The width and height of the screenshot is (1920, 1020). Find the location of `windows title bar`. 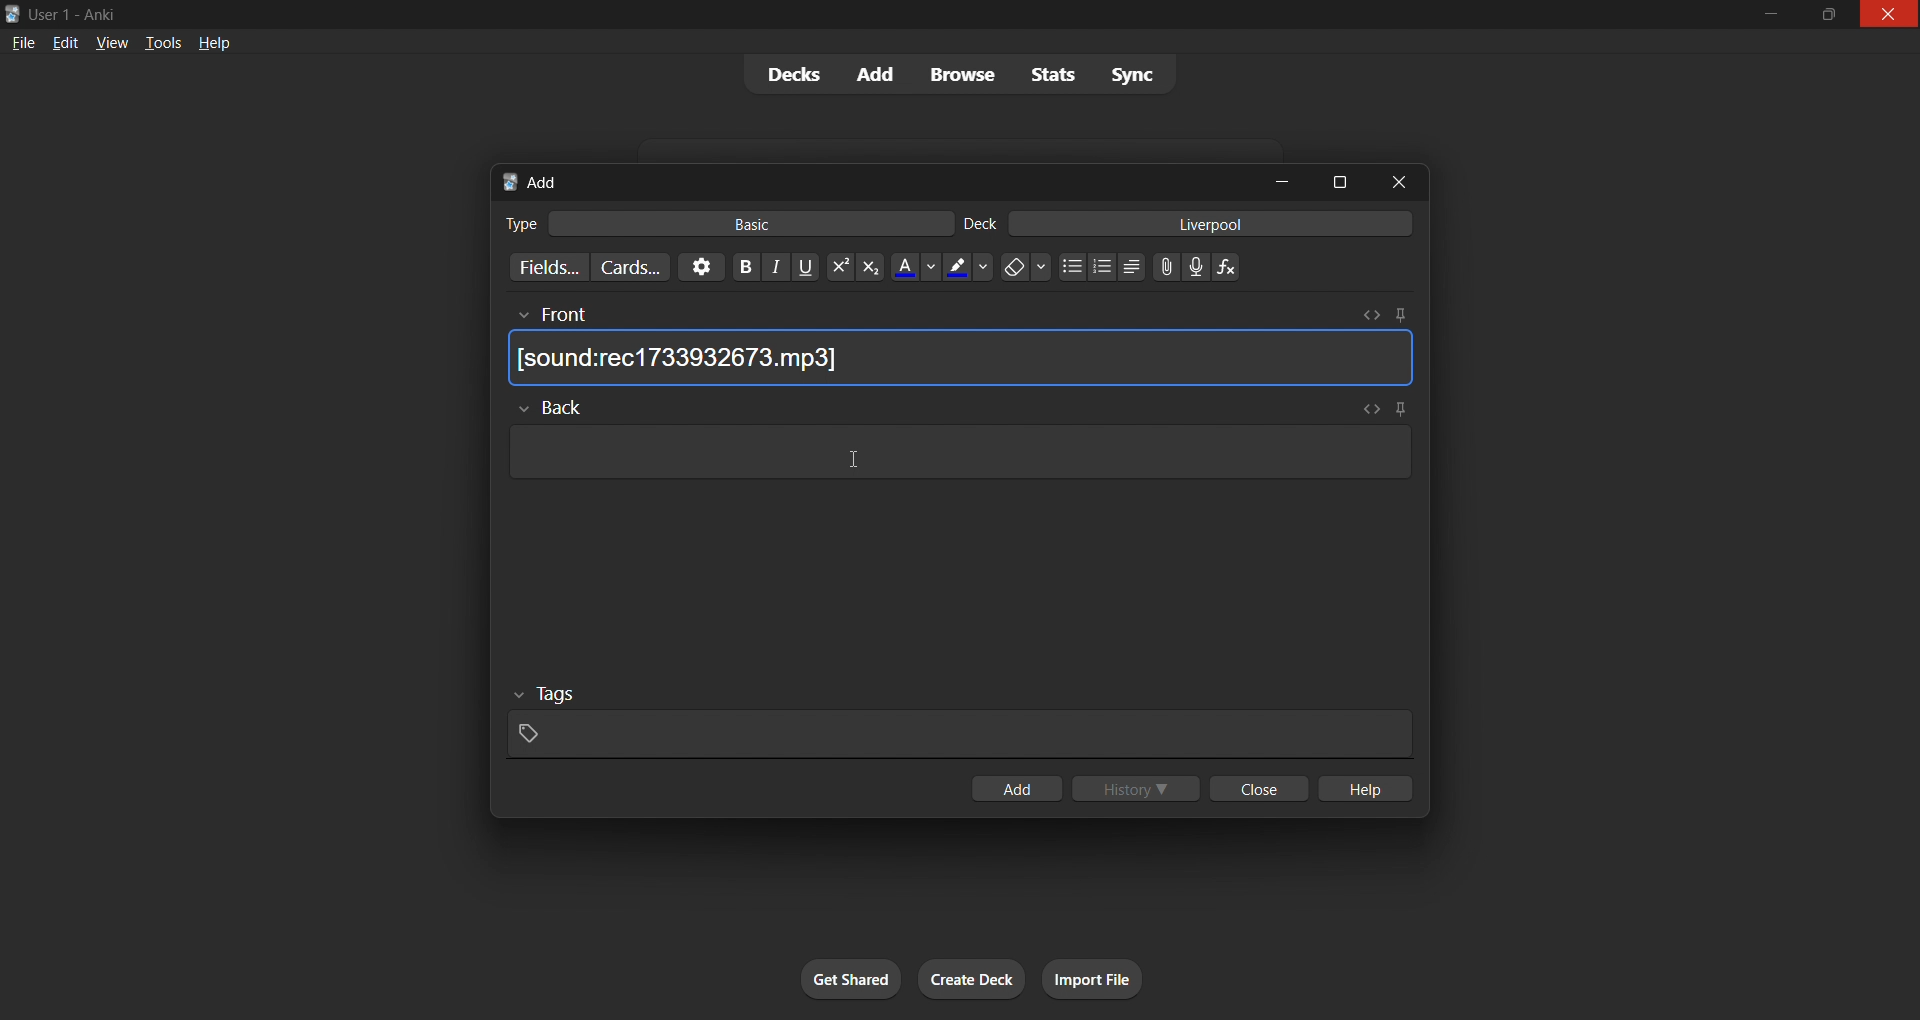

windows title bar is located at coordinates (838, 14).